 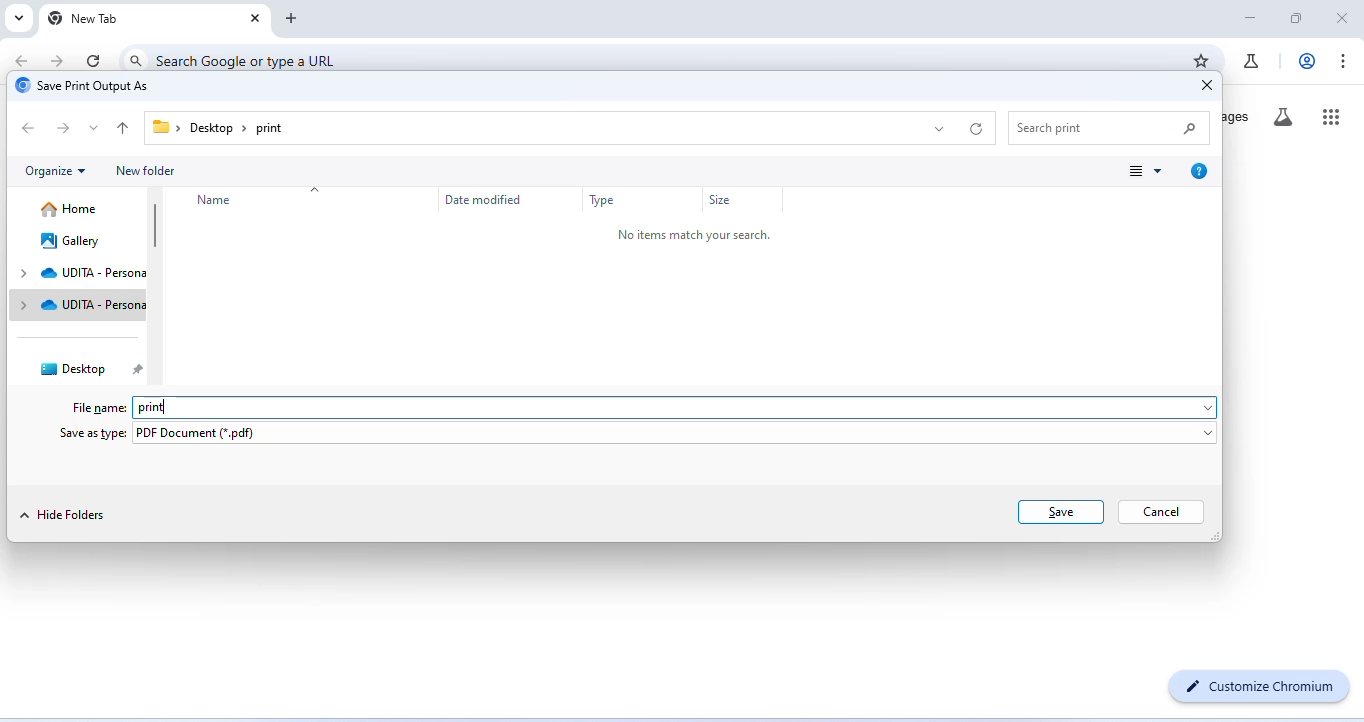 I want to click on images, so click(x=1237, y=117).